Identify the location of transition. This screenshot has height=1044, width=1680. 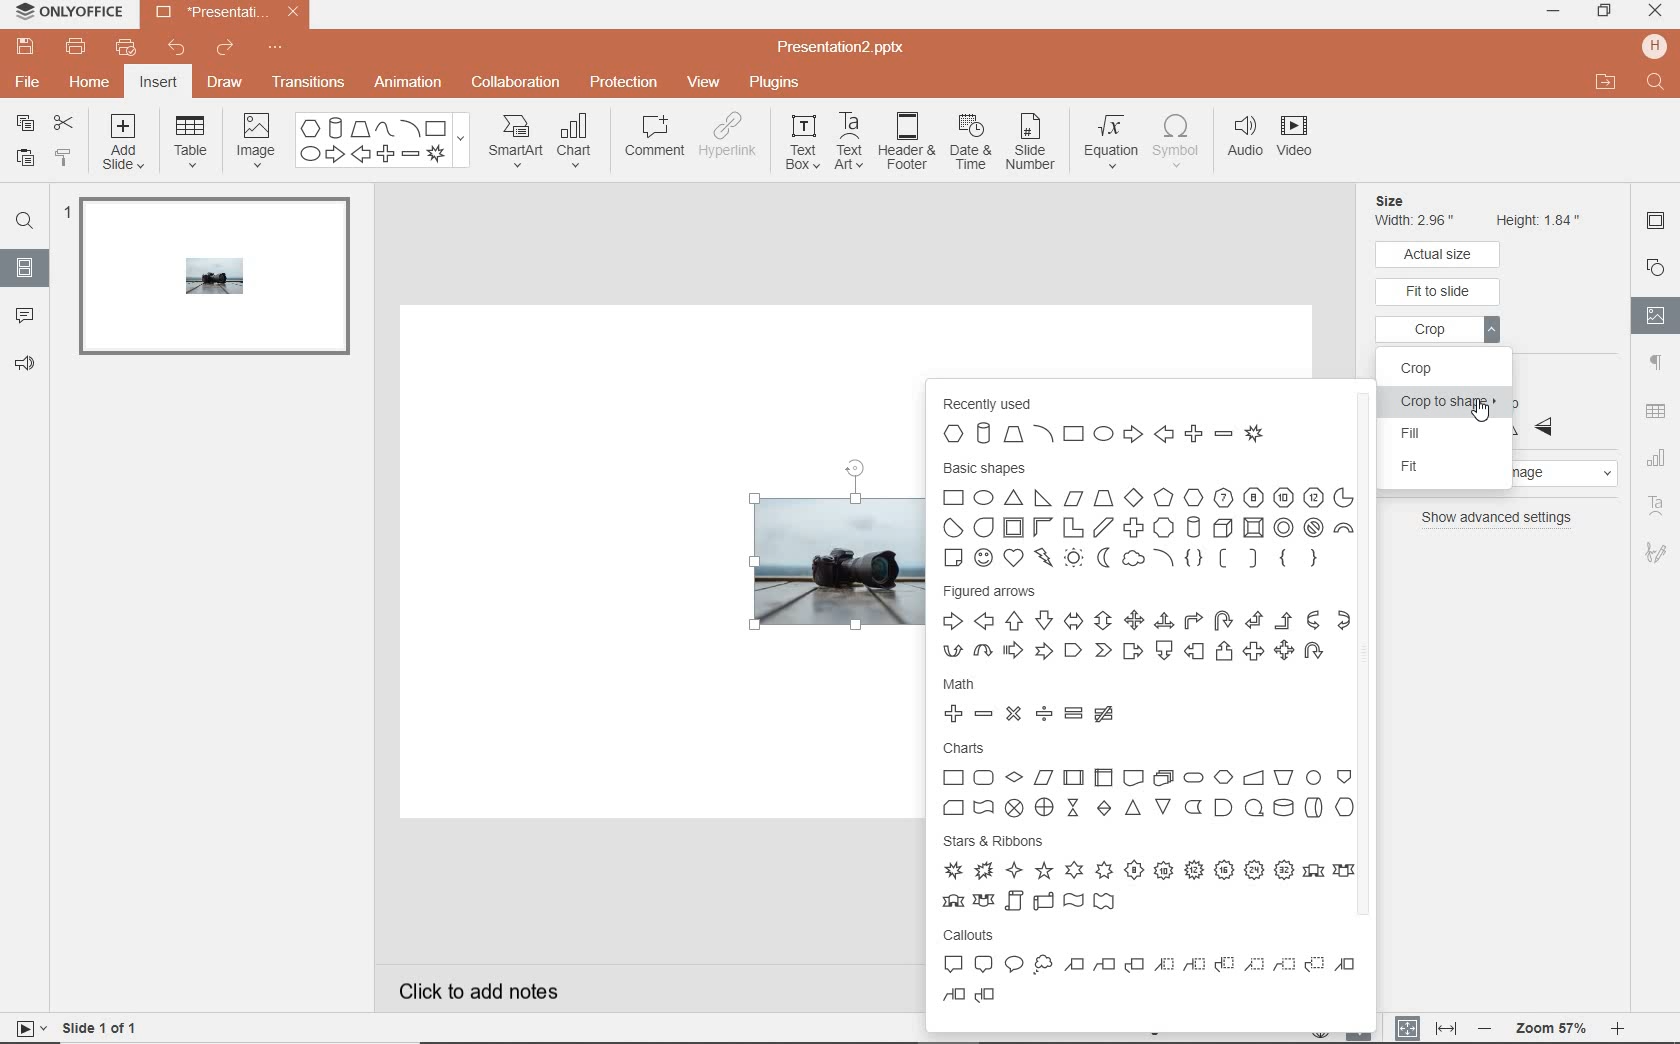
(308, 82).